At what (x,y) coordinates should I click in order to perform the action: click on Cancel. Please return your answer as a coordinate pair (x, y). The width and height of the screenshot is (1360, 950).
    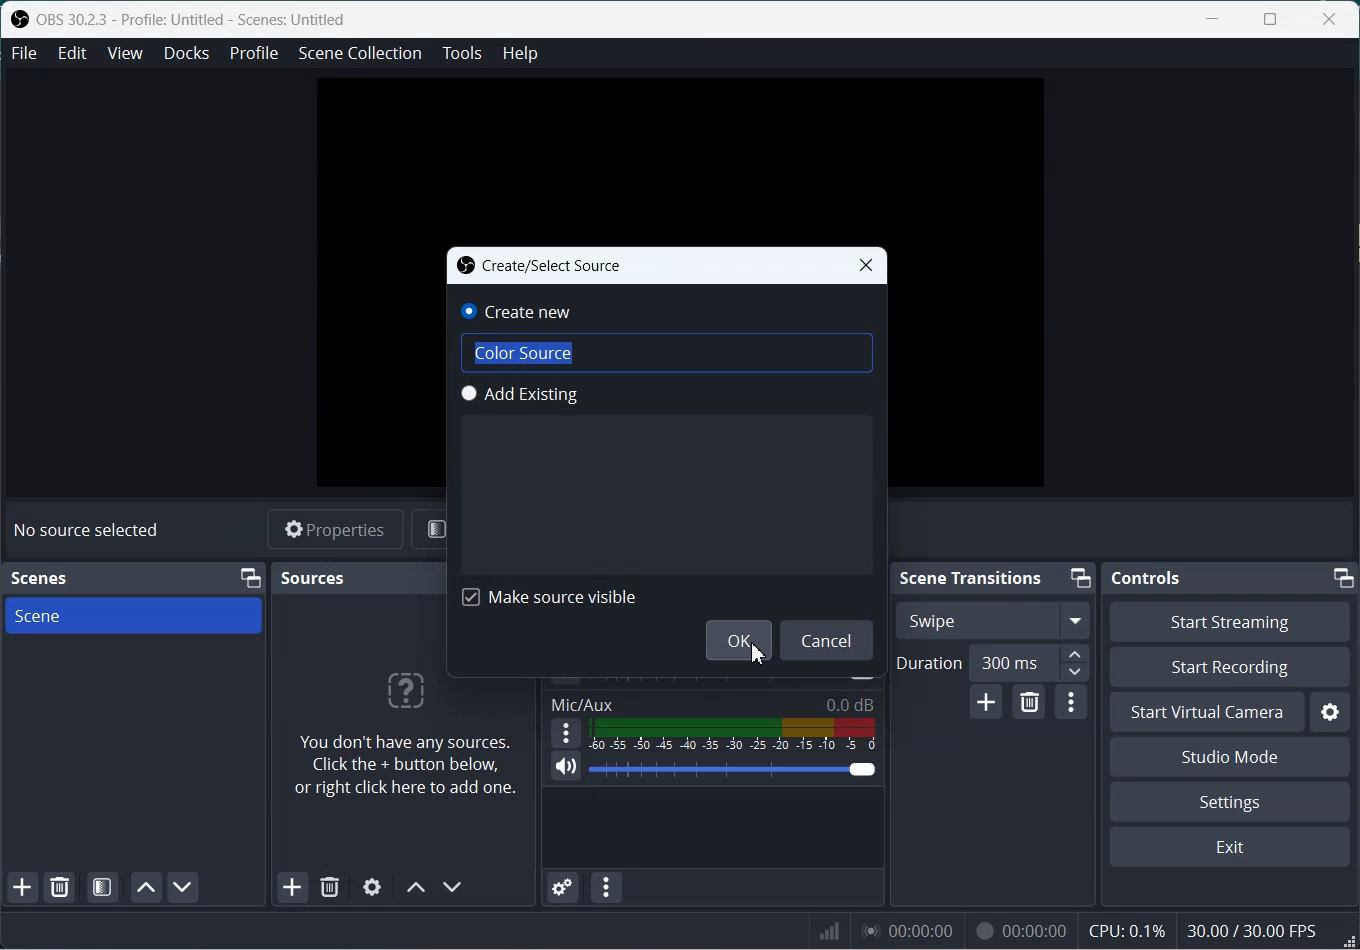
    Looking at the image, I should click on (830, 640).